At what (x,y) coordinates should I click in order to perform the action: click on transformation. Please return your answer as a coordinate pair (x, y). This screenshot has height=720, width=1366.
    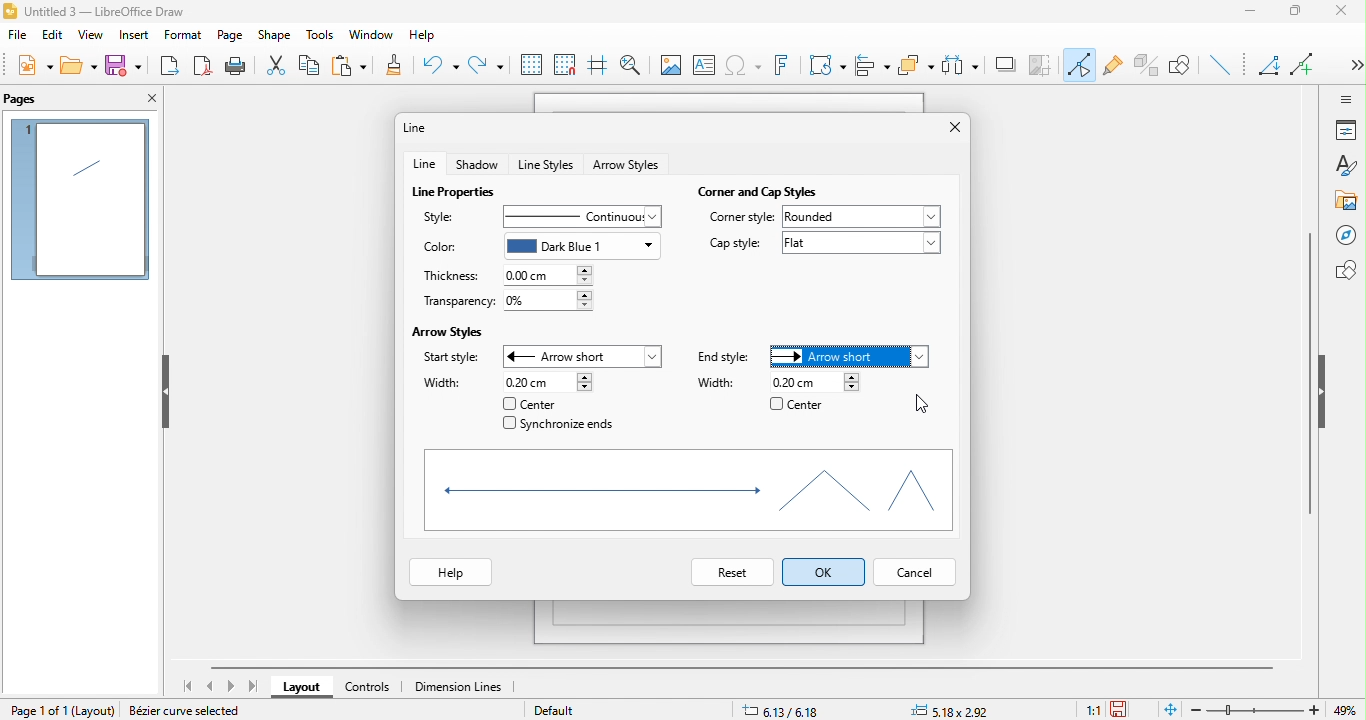
    Looking at the image, I should click on (827, 65).